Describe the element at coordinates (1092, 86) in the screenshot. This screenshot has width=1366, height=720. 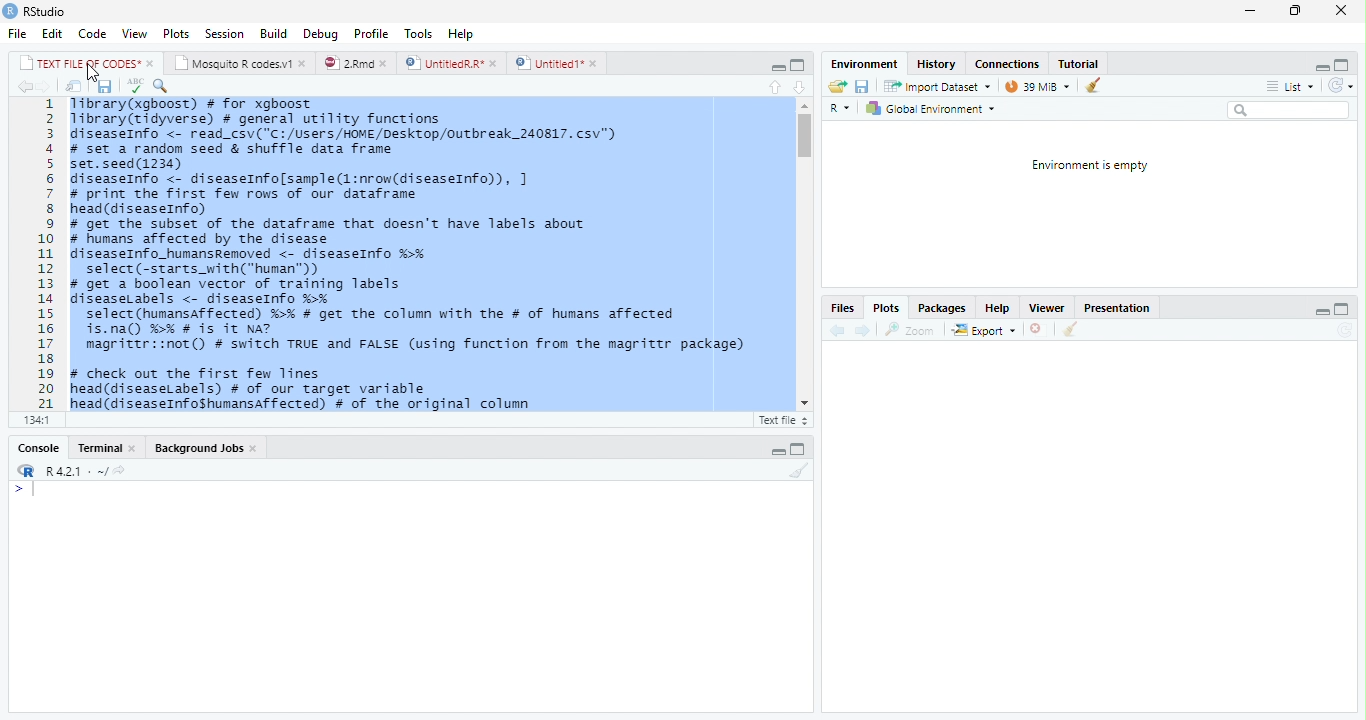
I see `Clean` at that location.